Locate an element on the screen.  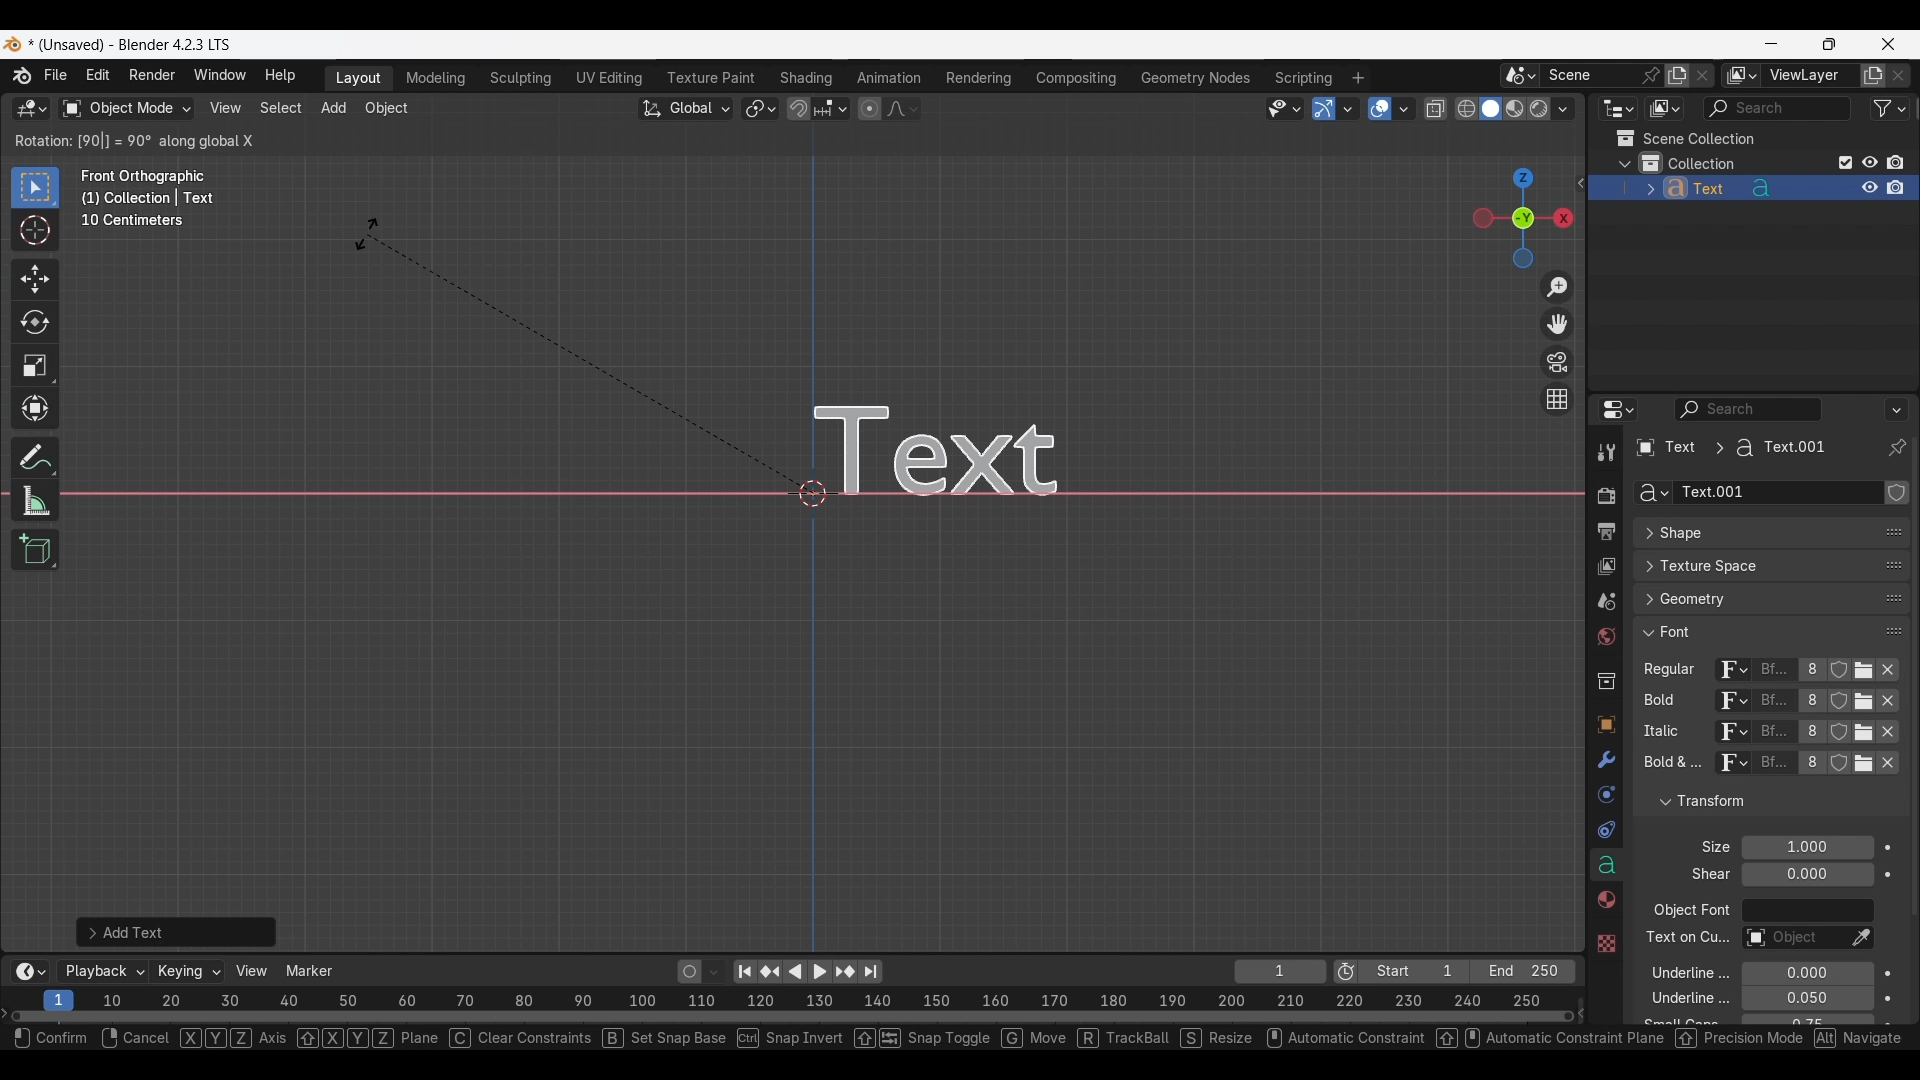
Proportional editing falloff is located at coordinates (903, 108).